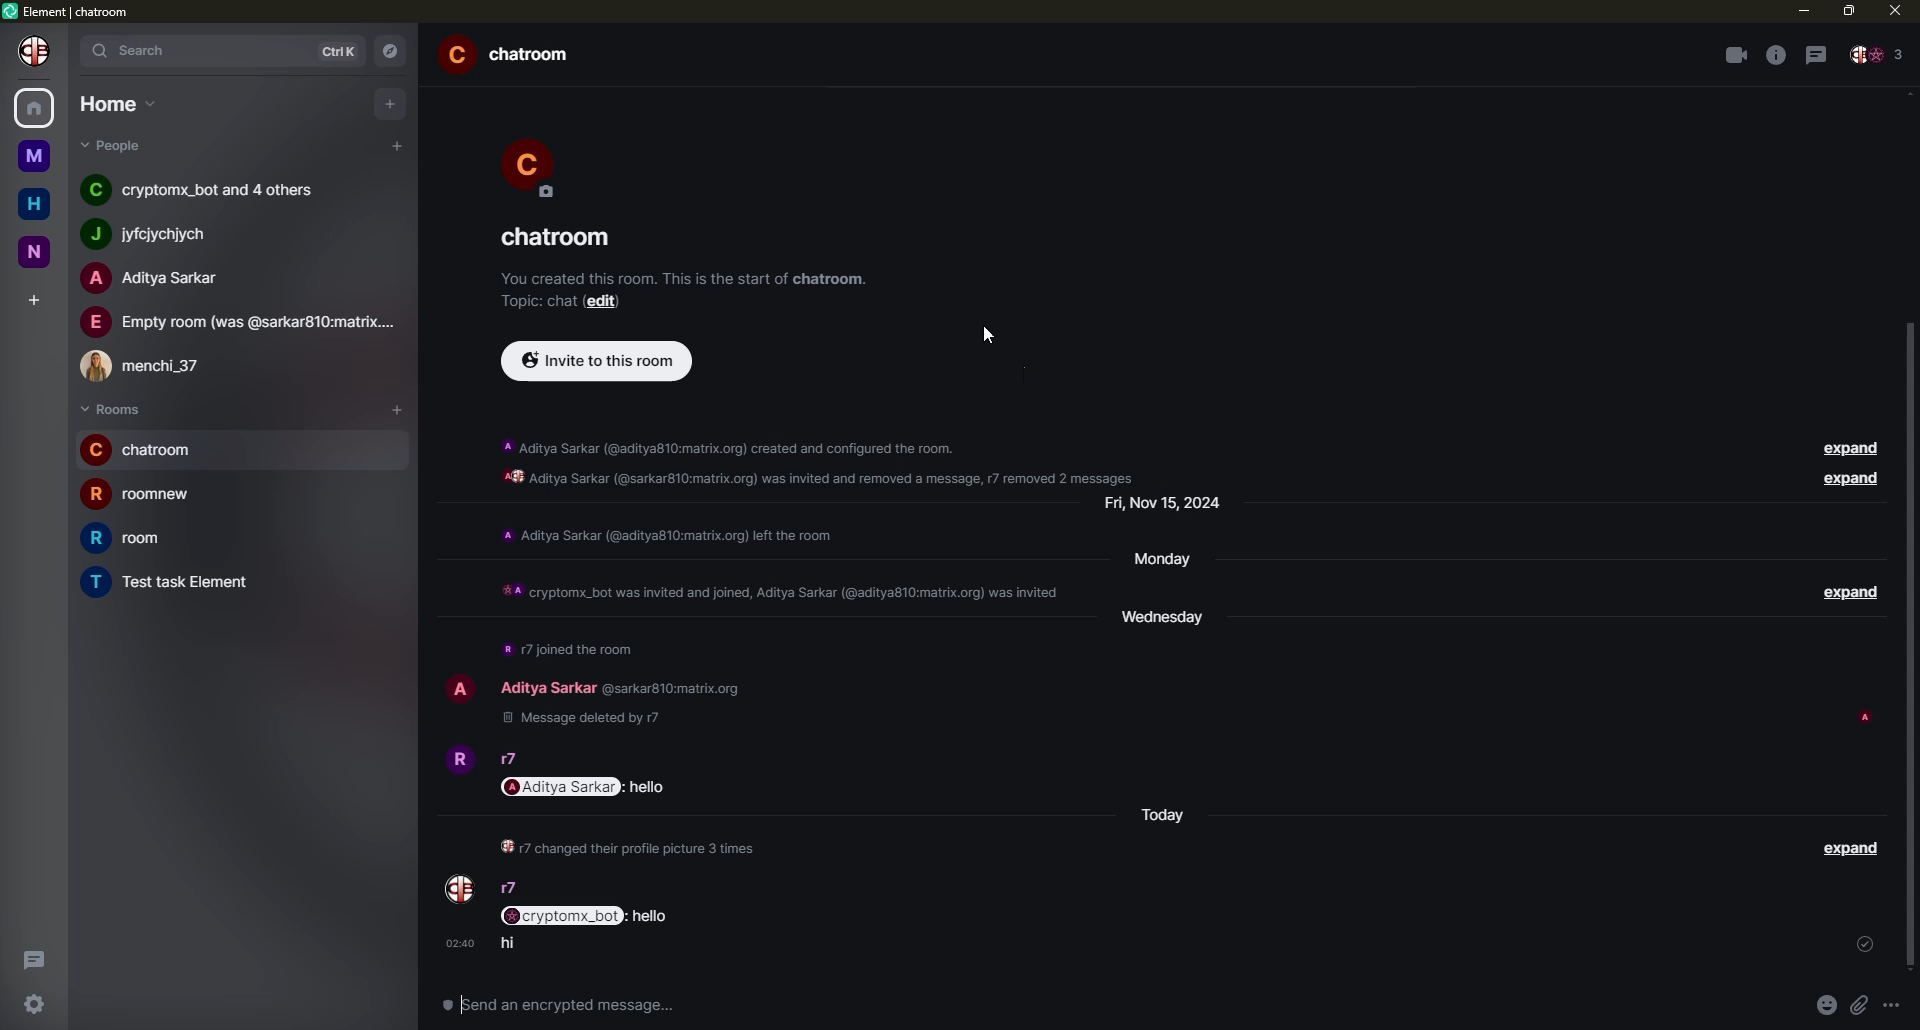  What do you see at coordinates (397, 408) in the screenshot?
I see `add` at bounding box center [397, 408].